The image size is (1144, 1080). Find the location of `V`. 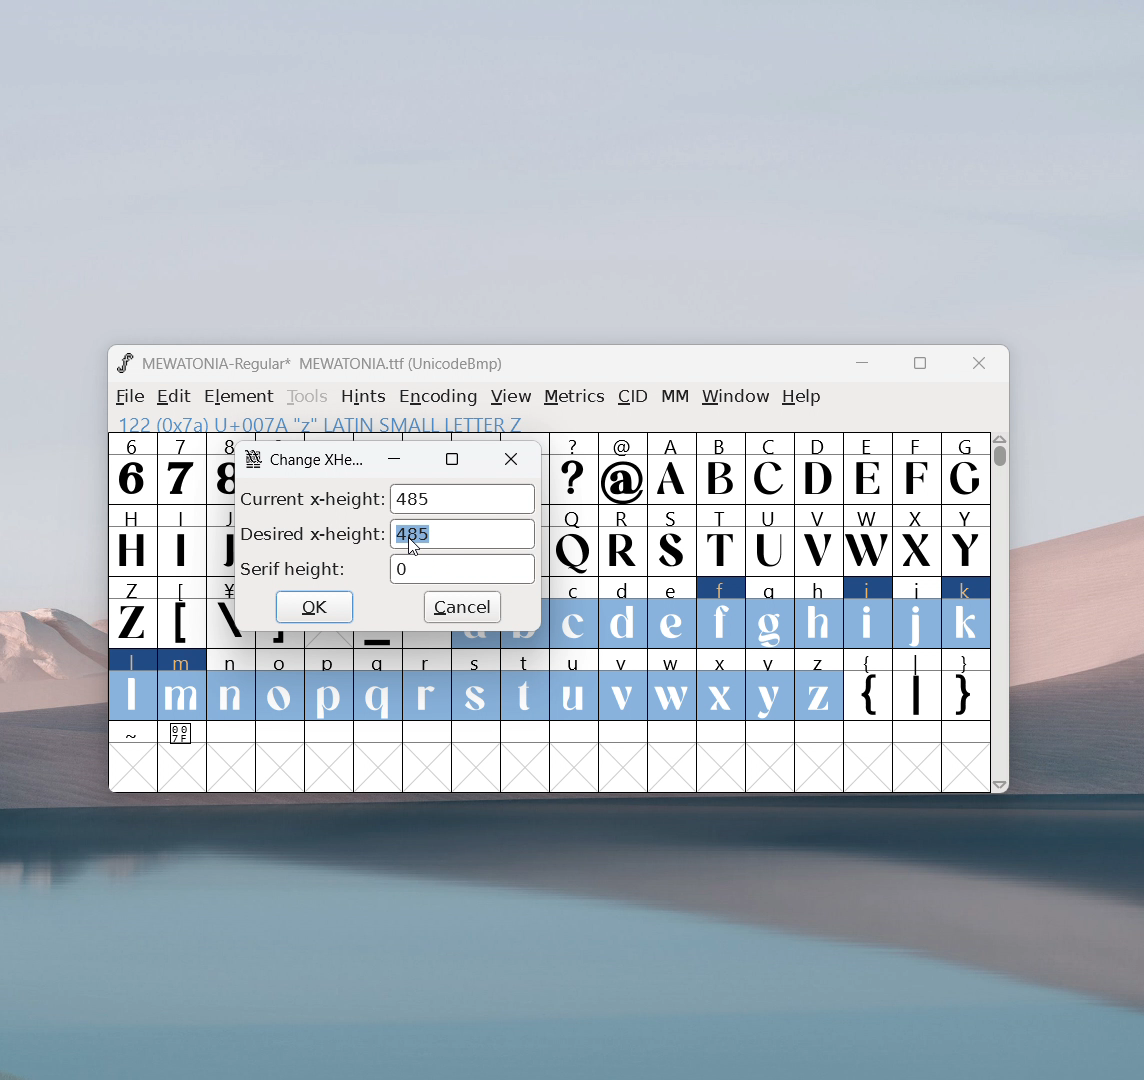

V is located at coordinates (817, 539).